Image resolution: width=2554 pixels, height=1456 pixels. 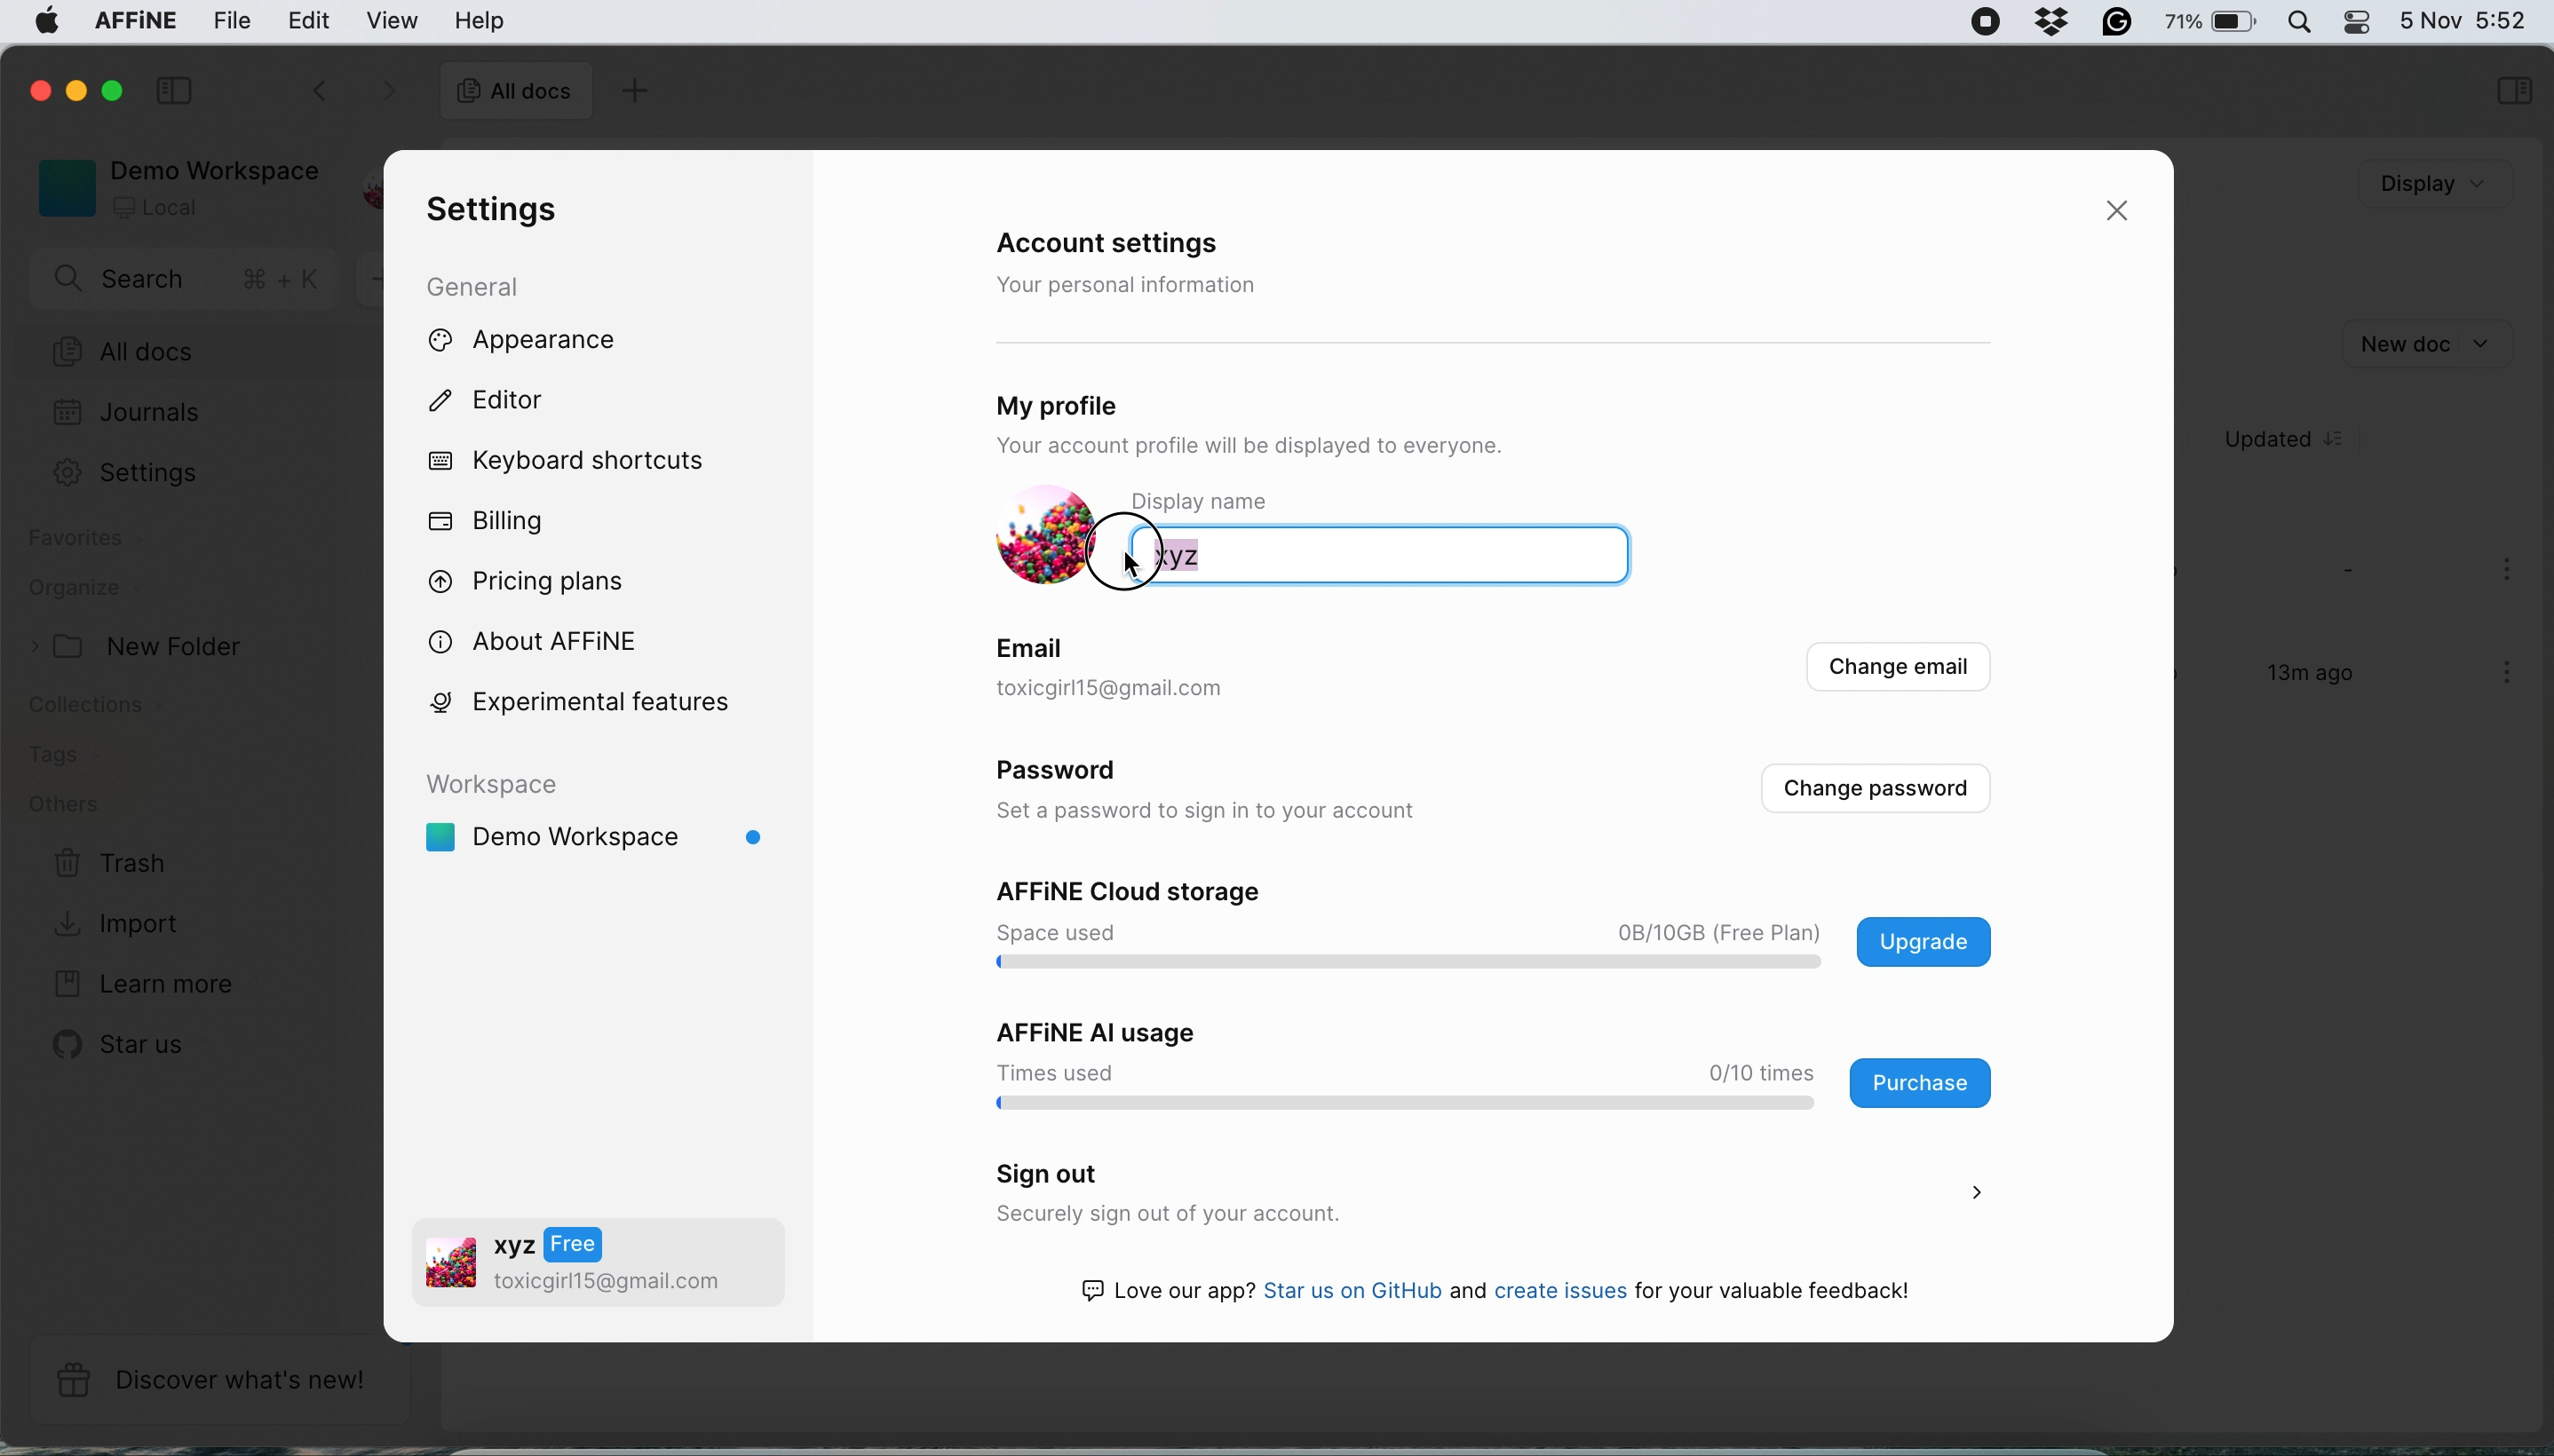 What do you see at coordinates (1070, 775) in the screenshot?
I see `password` at bounding box center [1070, 775].